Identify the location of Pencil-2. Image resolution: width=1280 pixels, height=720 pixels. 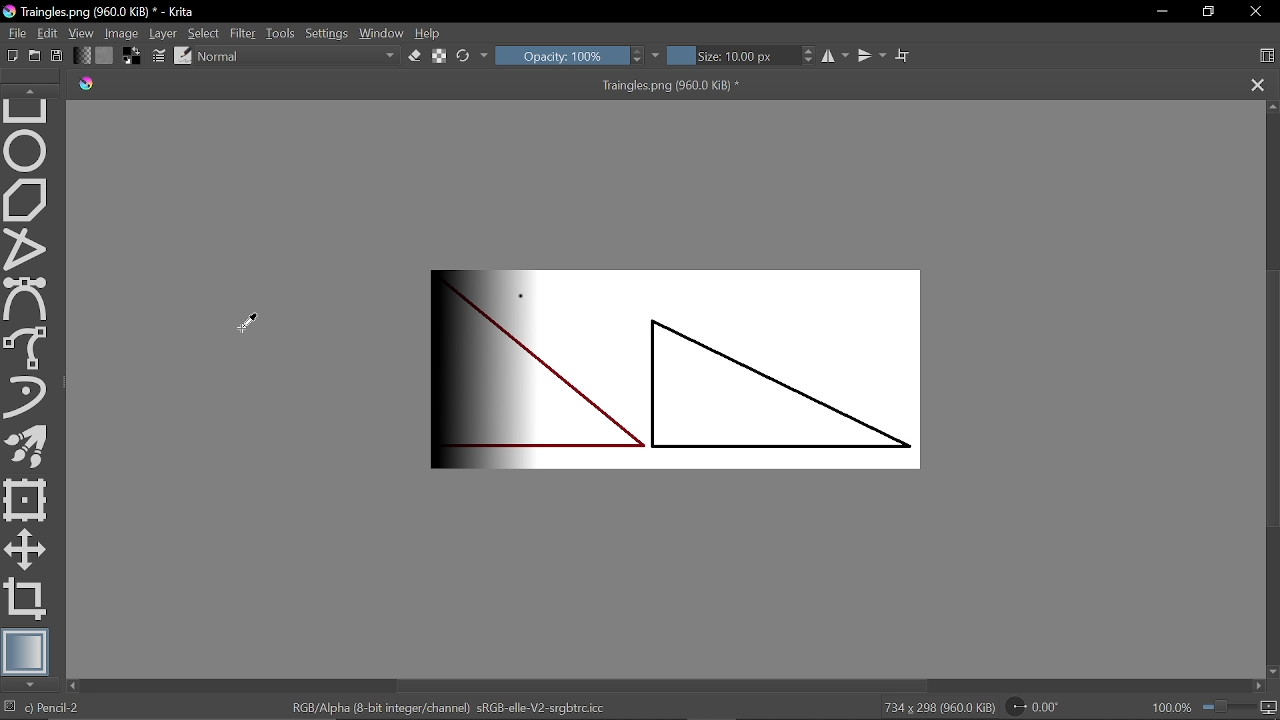
(74, 708).